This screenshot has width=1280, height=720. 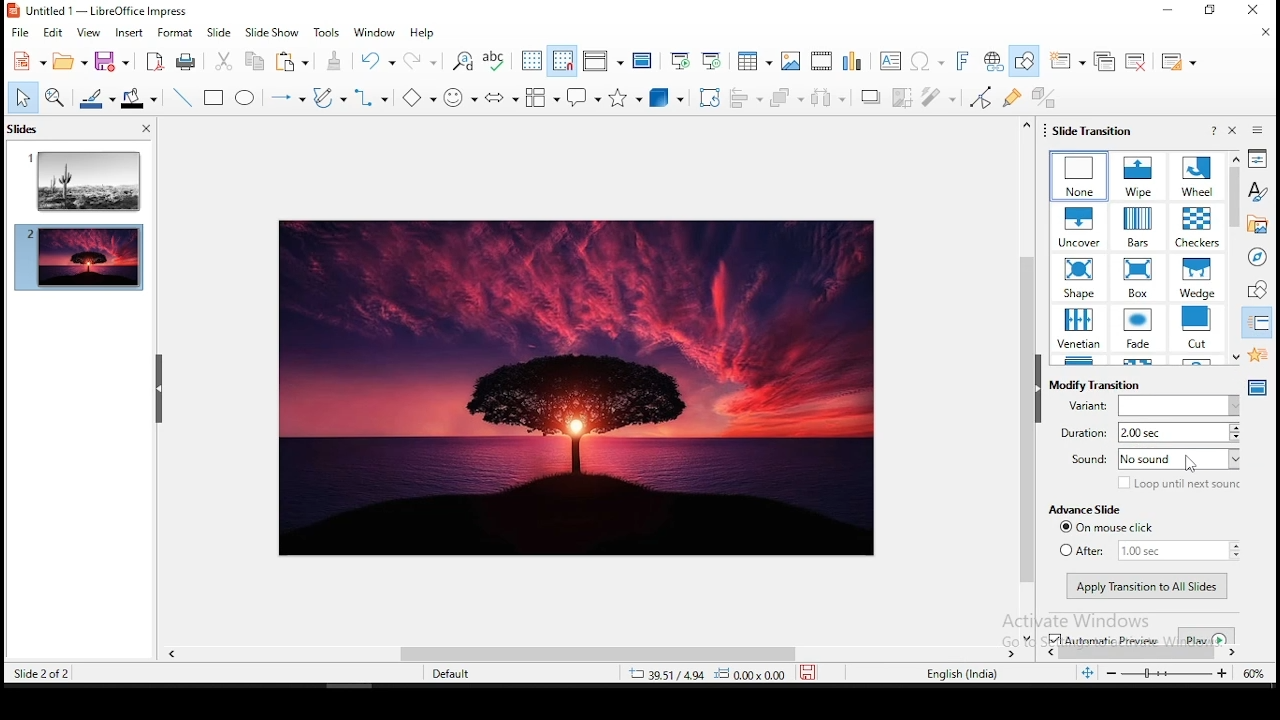 I want to click on transition effects, so click(x=1079, y=330).